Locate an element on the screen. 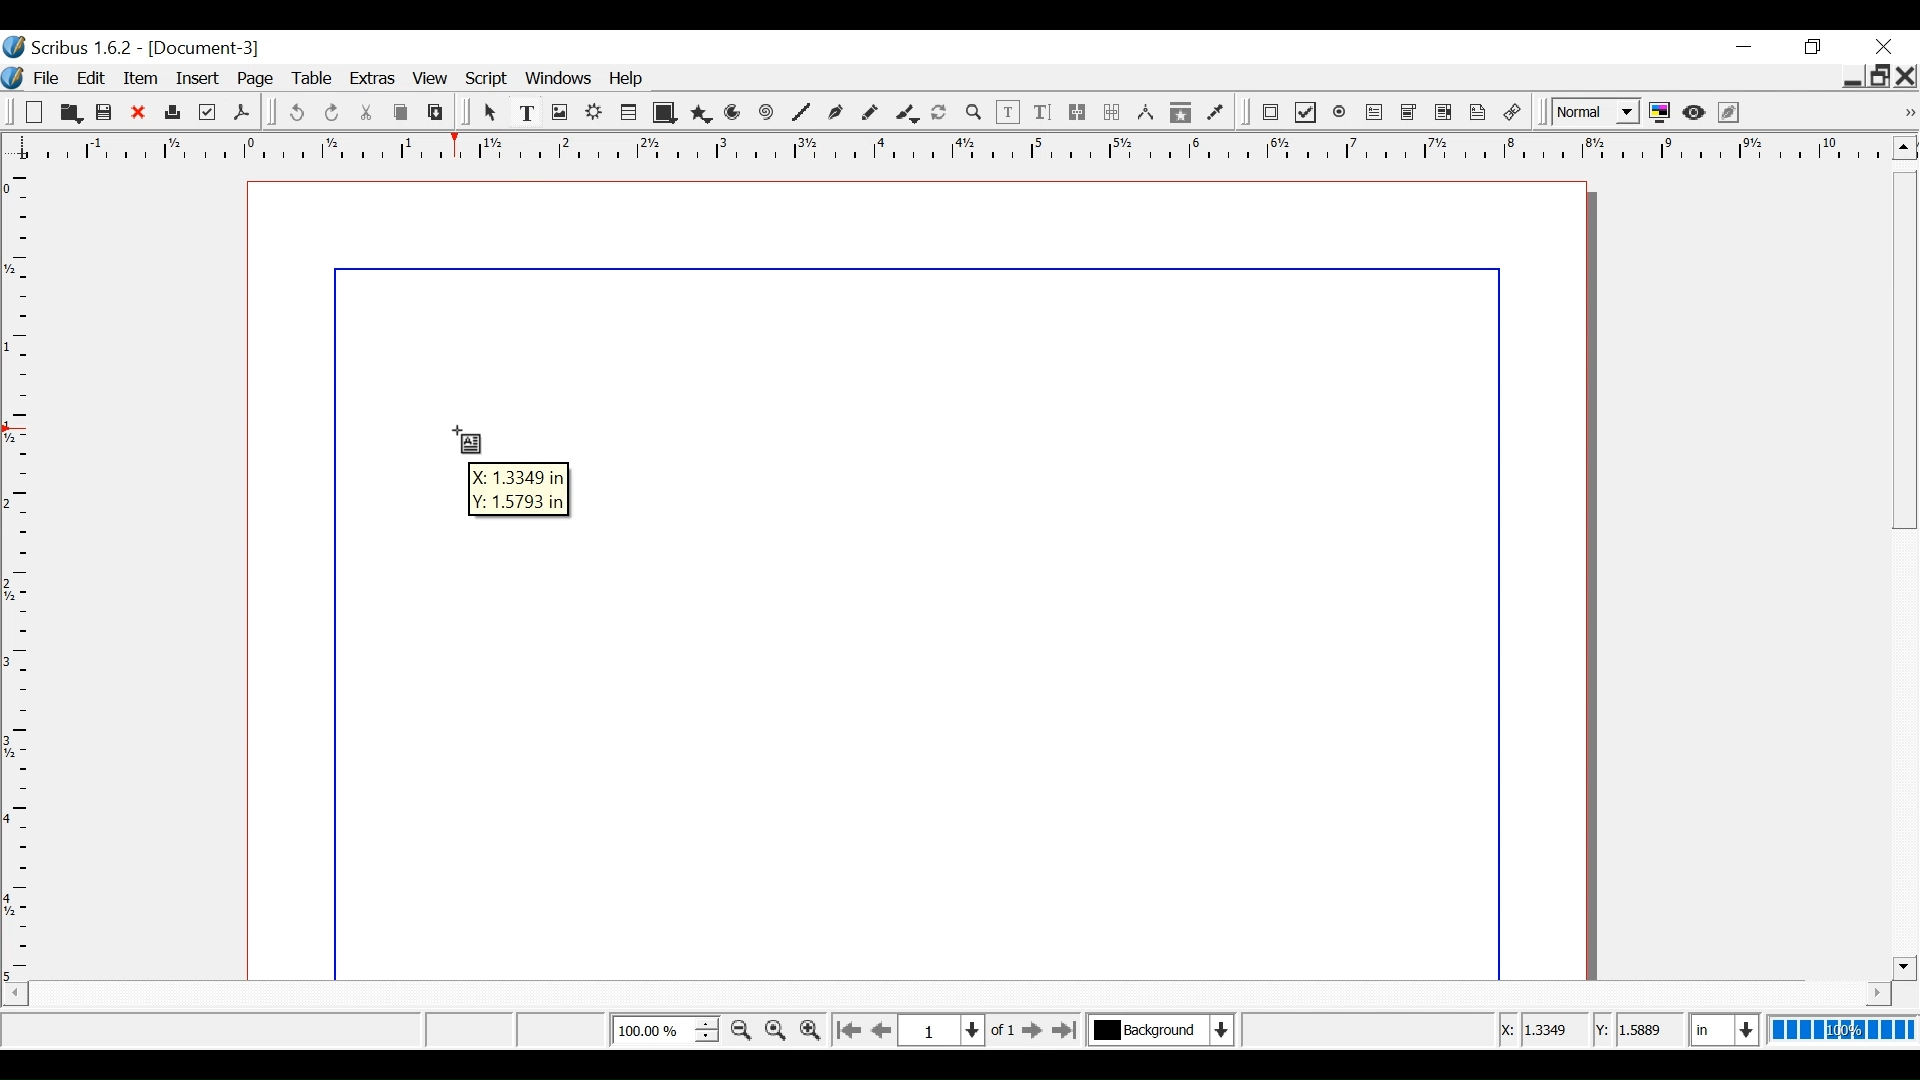 The image size is (1920, 1080). Edit is located at coordinates (93, 78).